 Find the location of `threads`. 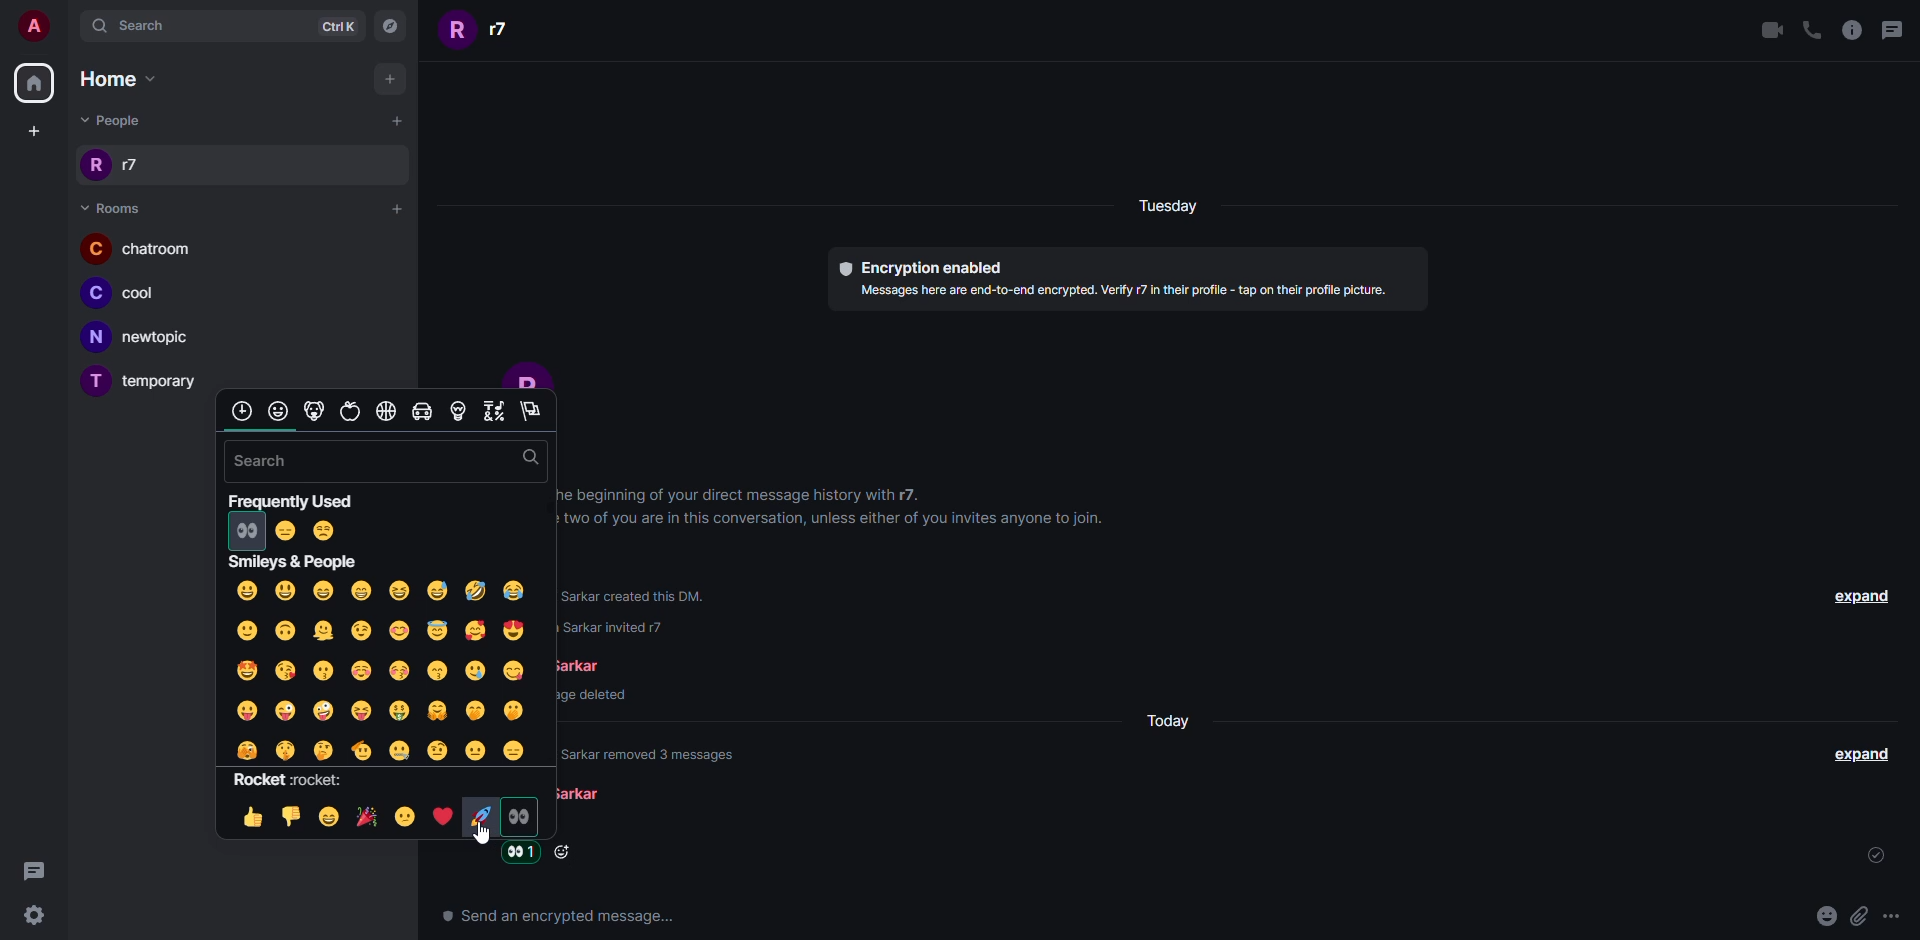

threads is located at coordinates (1897, 28).